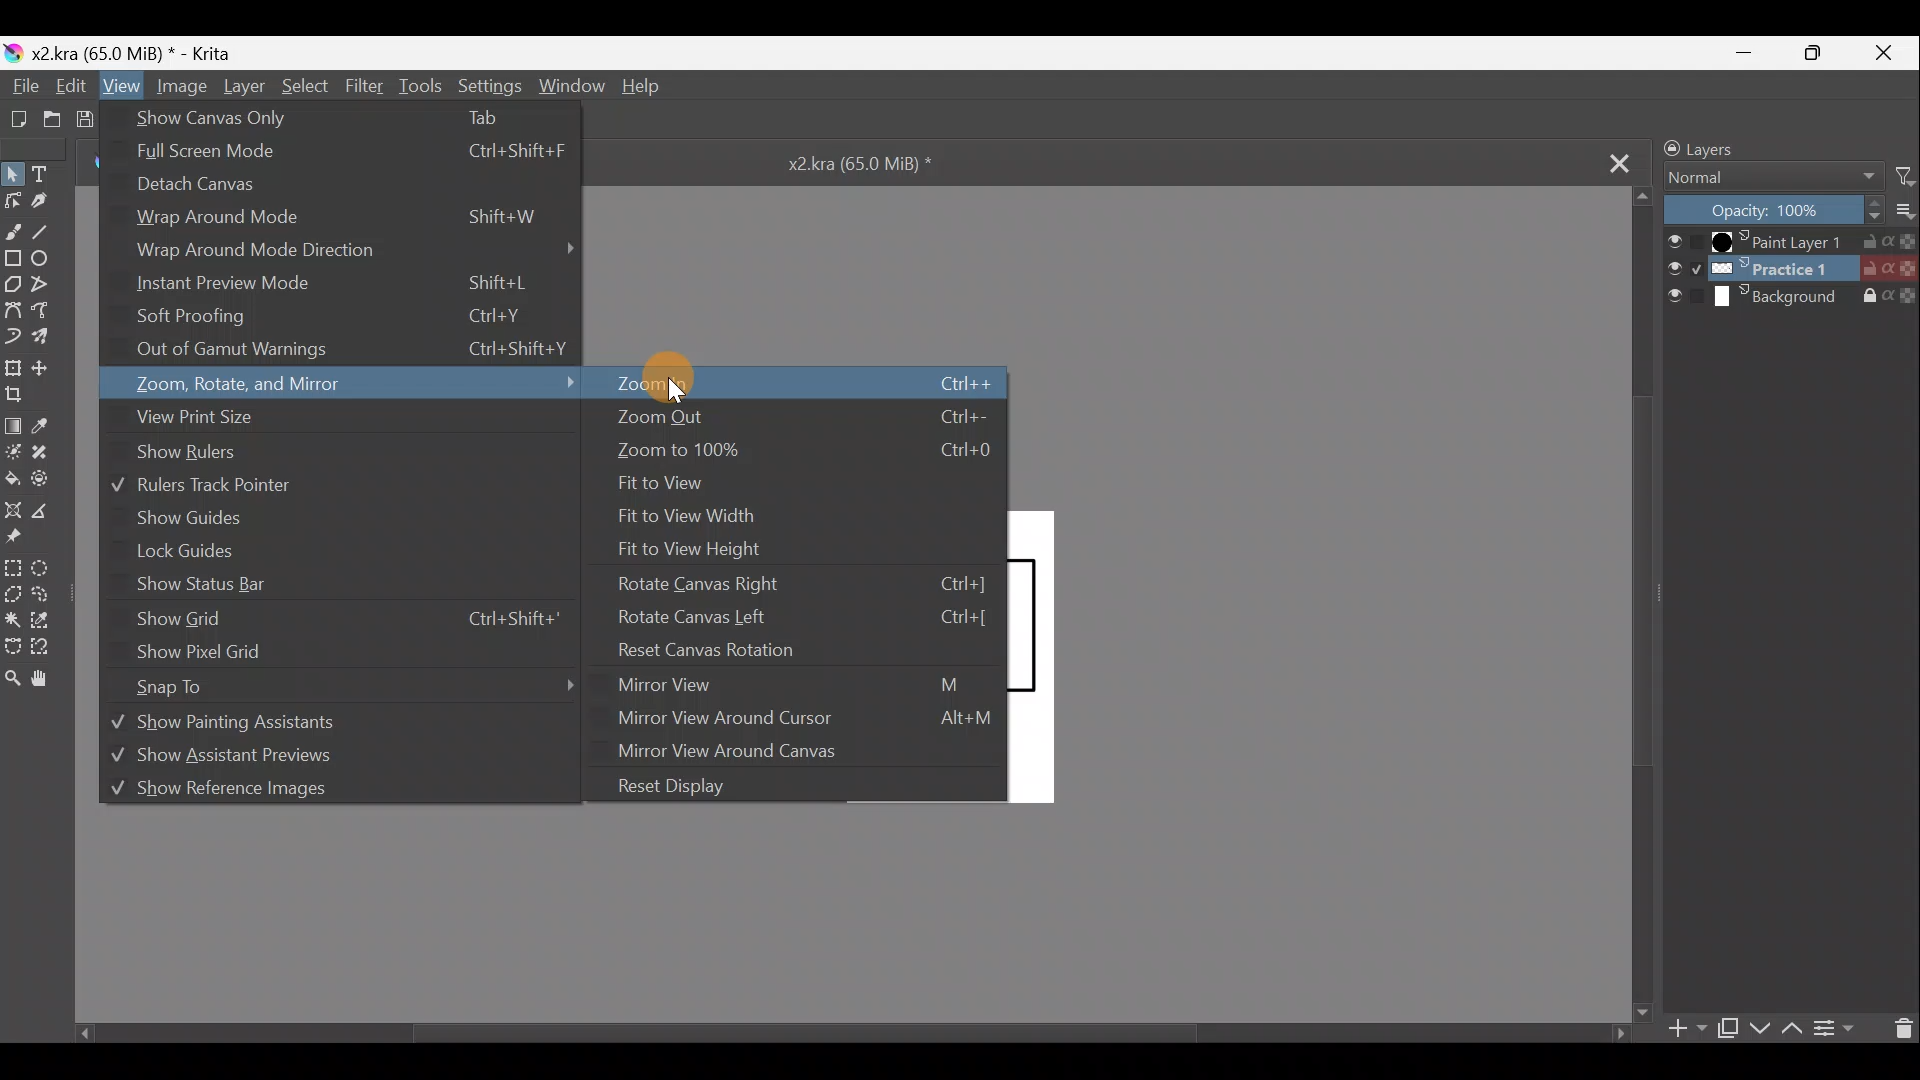  Describe the element at coordinates (44, 425) in the screenshot. I see `Sample a colour from the image/current layer` at that location.